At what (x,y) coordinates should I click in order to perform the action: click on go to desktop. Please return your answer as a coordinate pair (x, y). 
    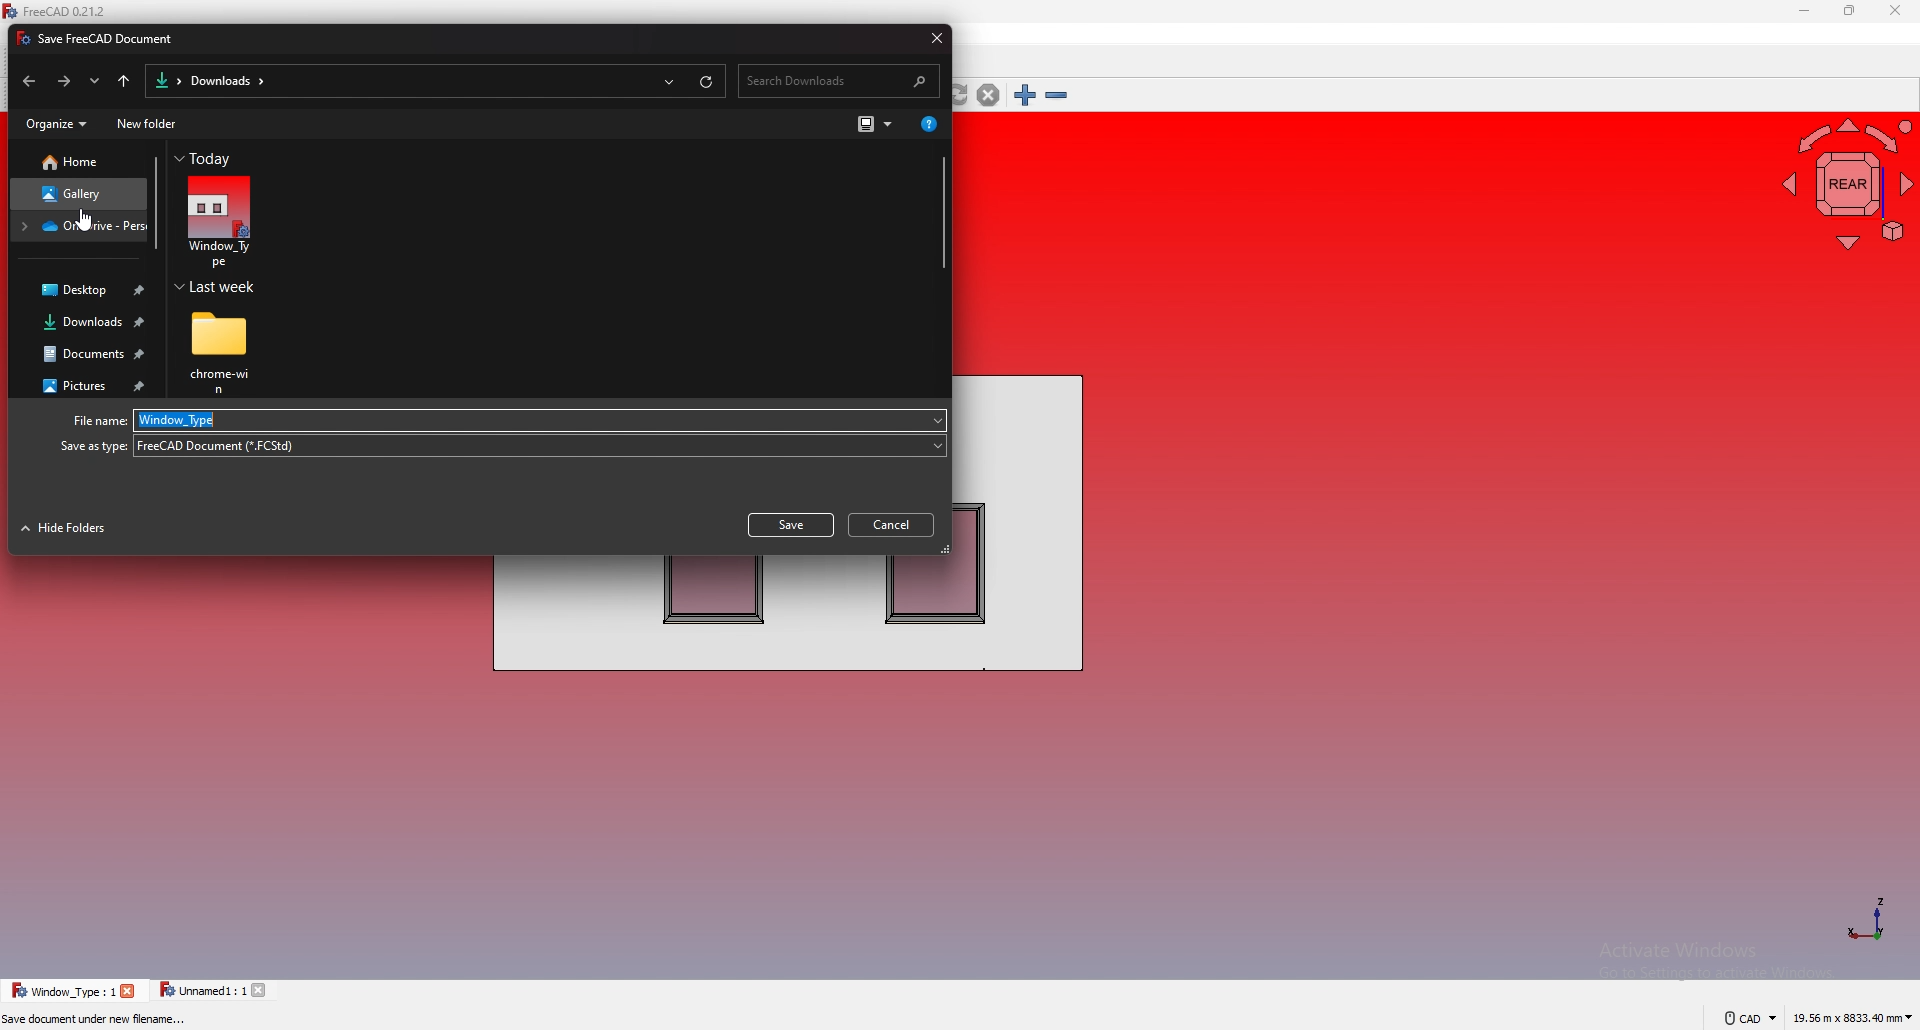
    Looking at the image, I should click on (125, 81).